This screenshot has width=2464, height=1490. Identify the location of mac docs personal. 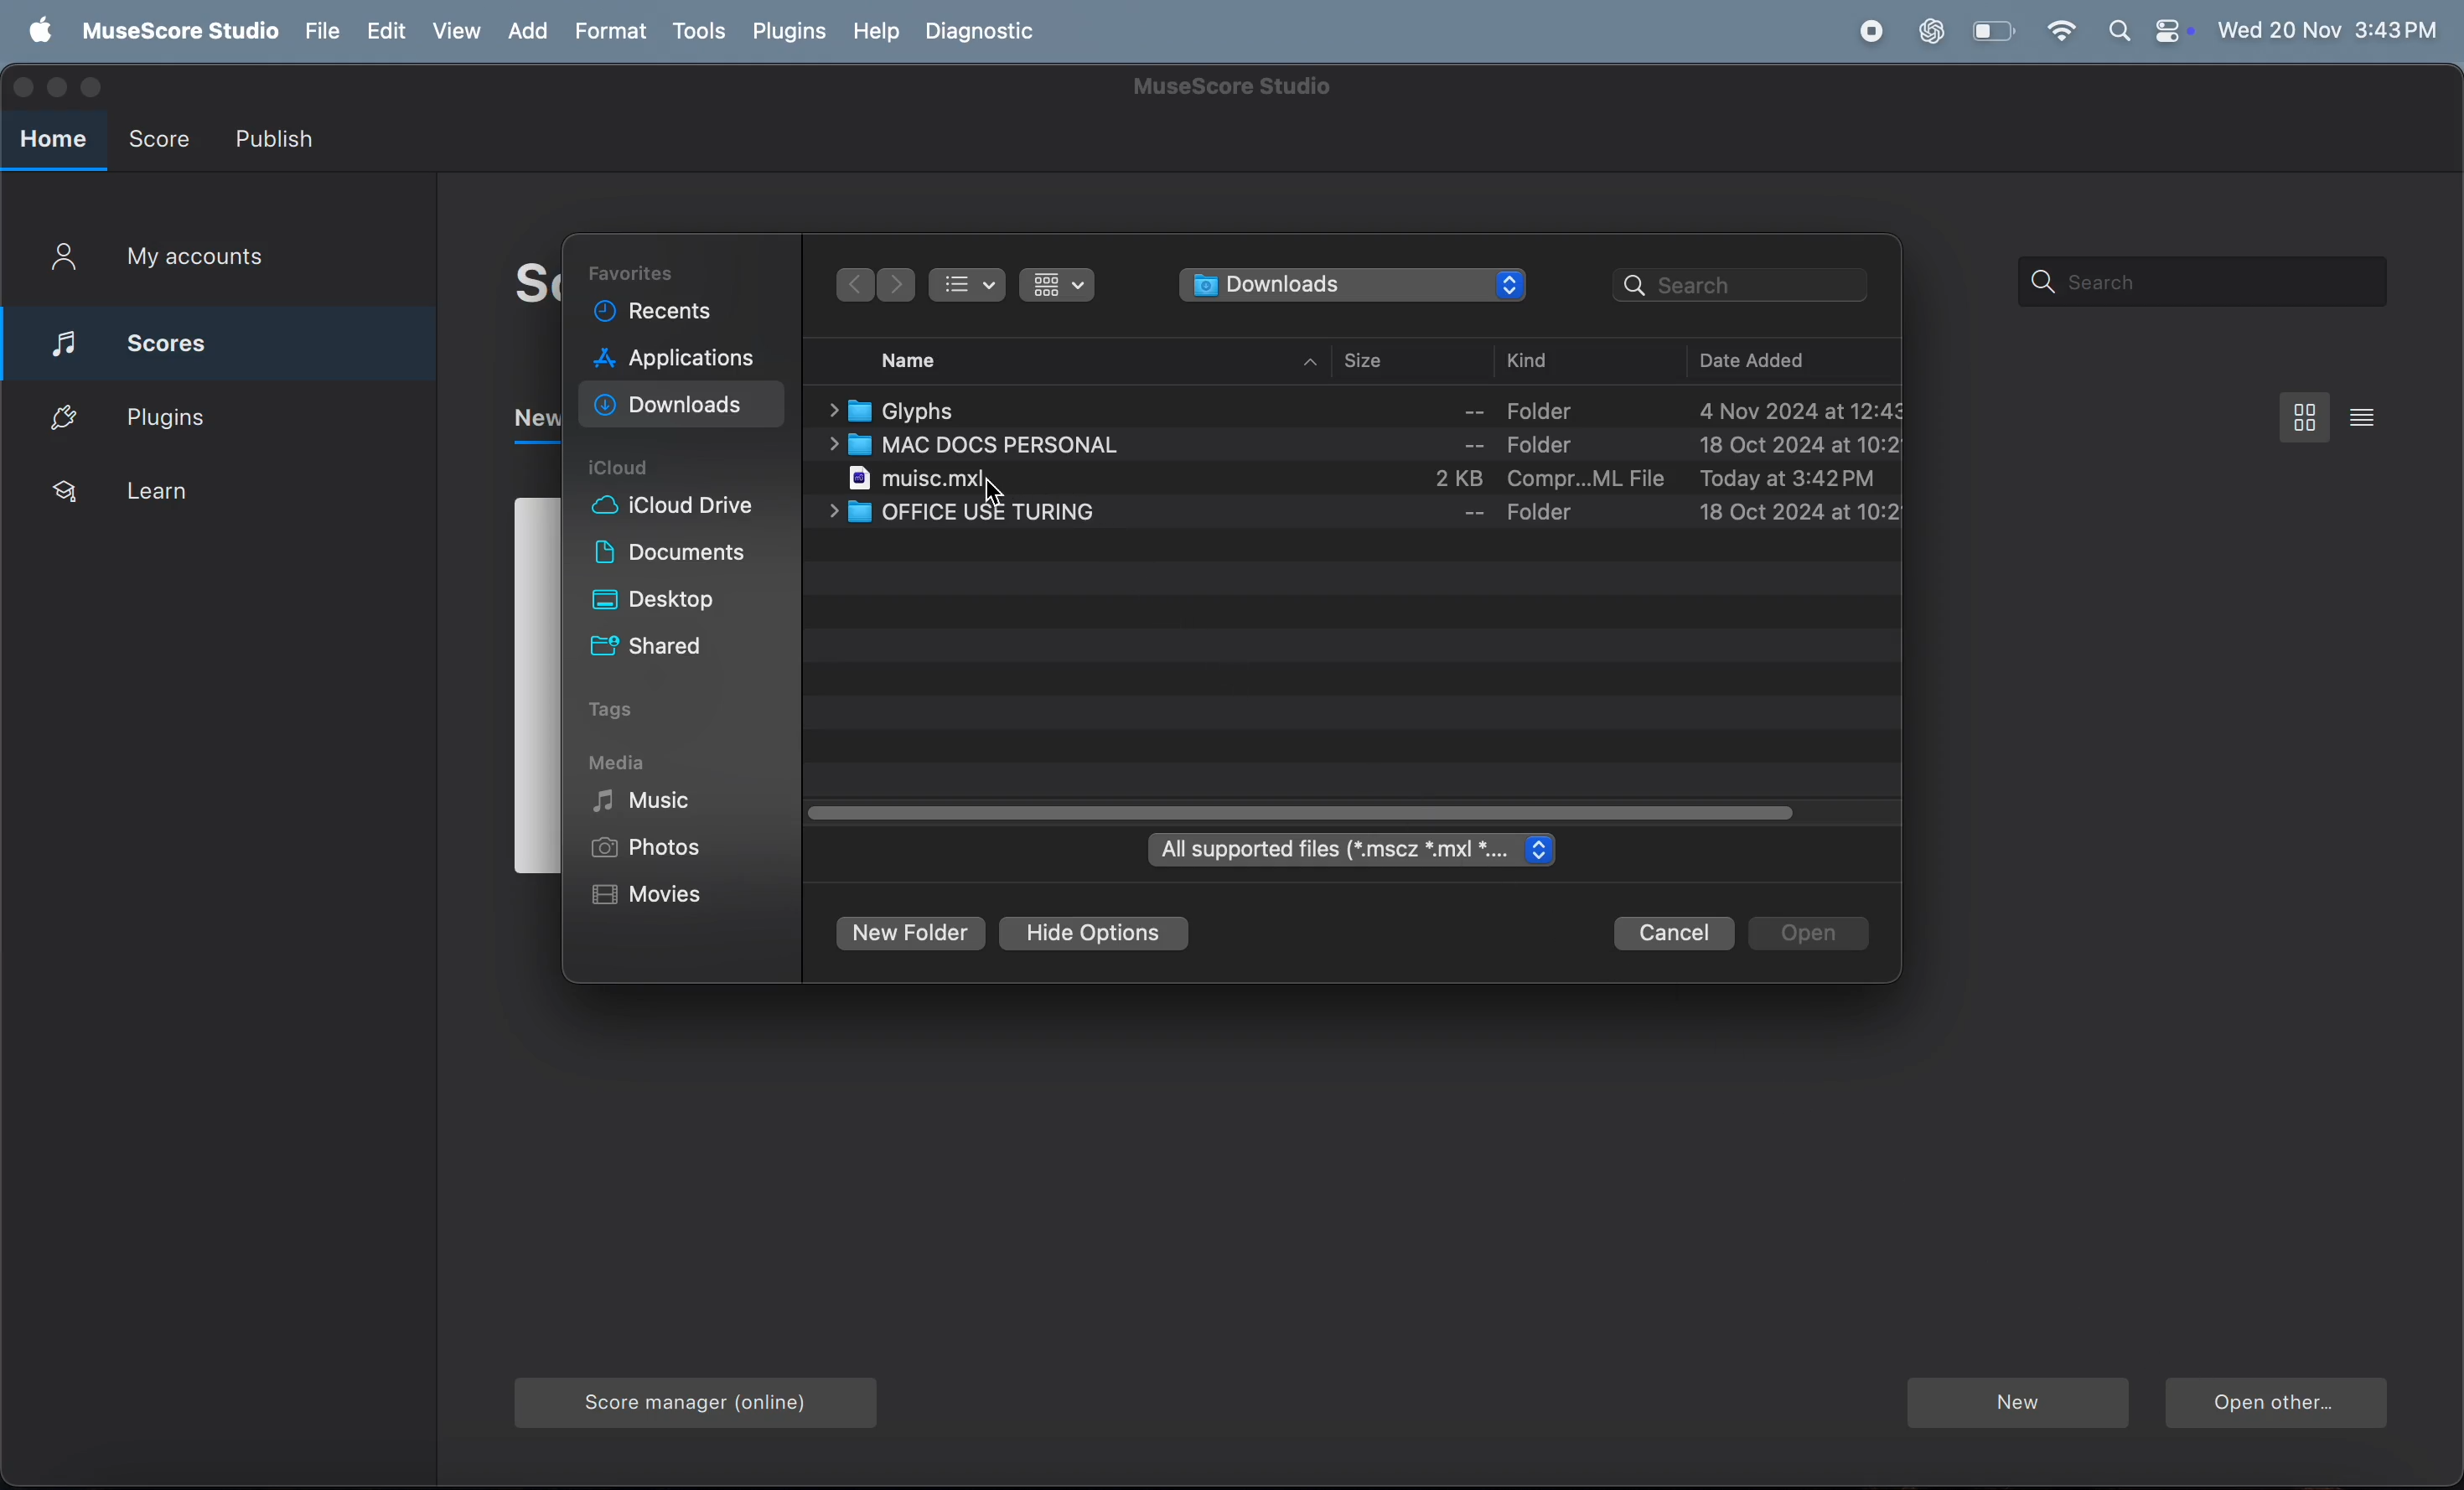
(1365, 447).